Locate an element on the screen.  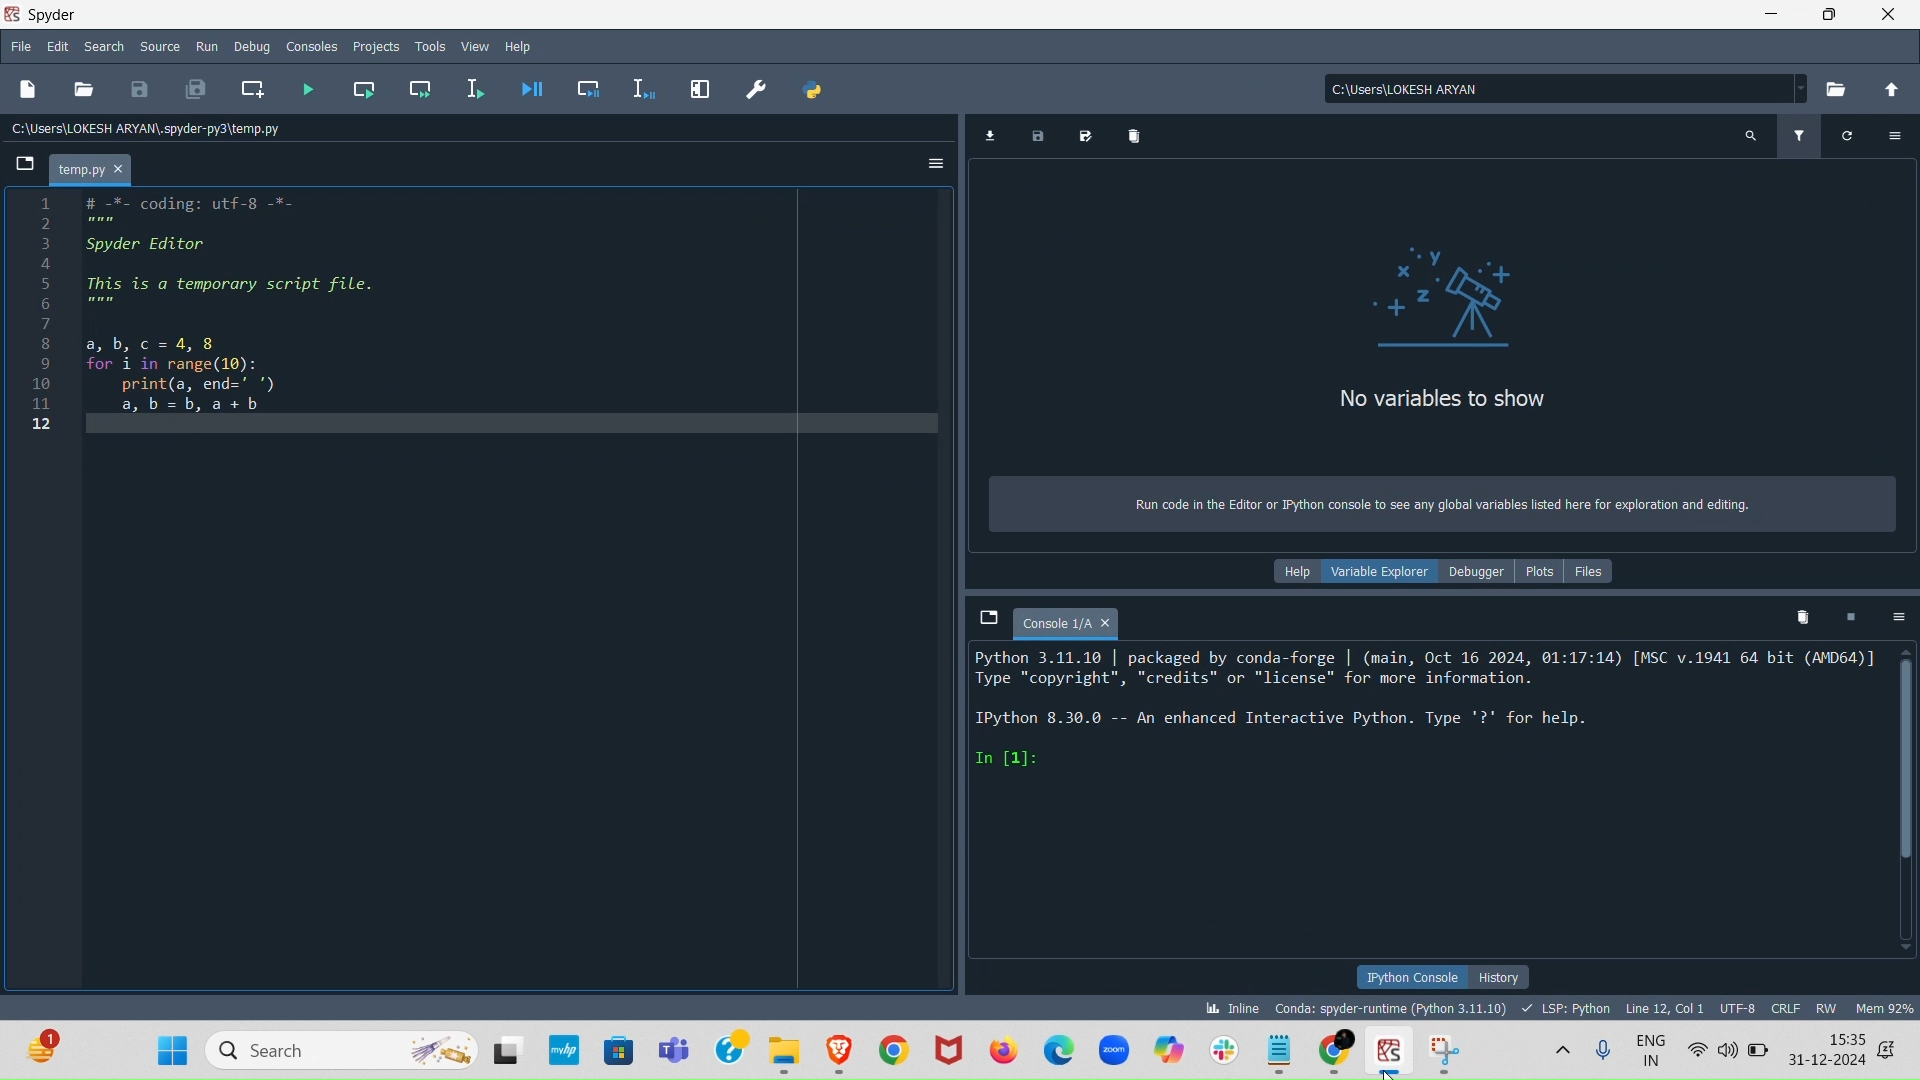
Save all files (Ctrl + Alt + S) is located at coordinates (199, 93).